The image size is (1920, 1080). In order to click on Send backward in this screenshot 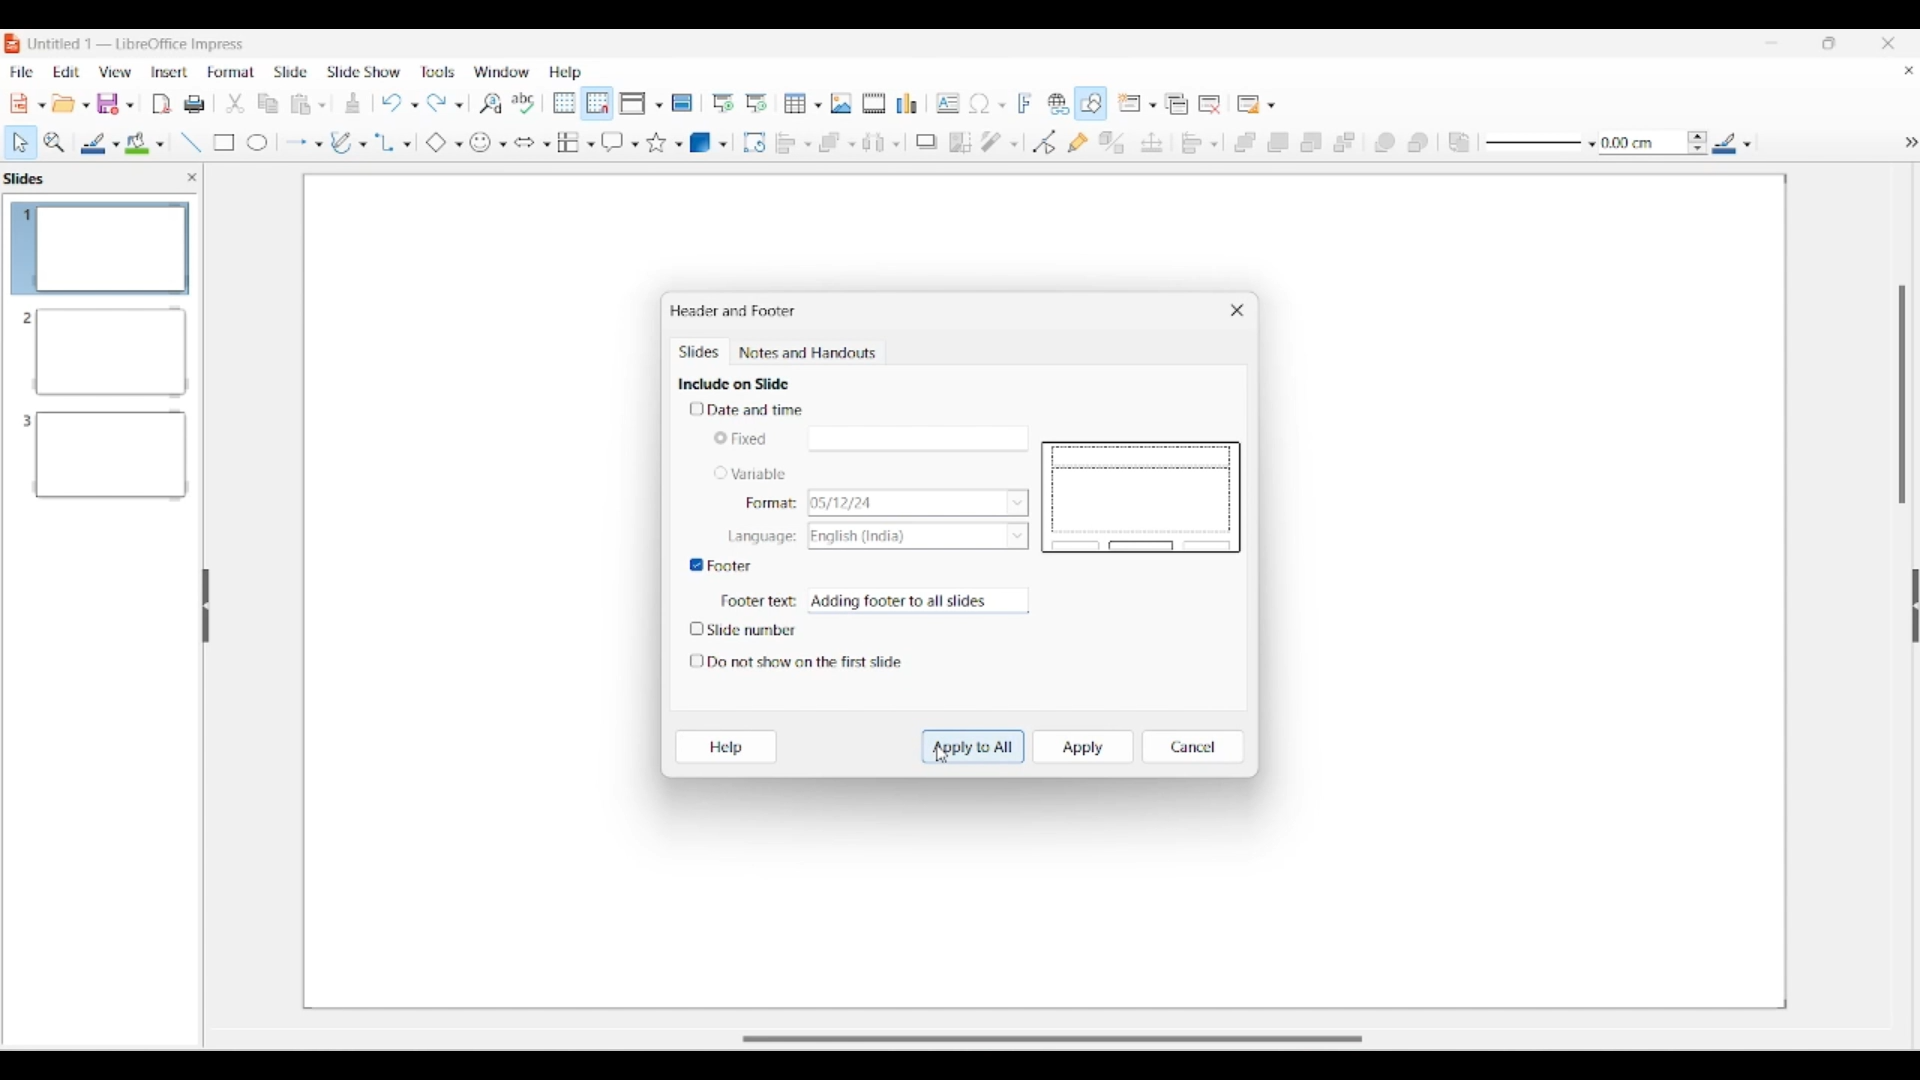, I will do `click(1312, 142)`.